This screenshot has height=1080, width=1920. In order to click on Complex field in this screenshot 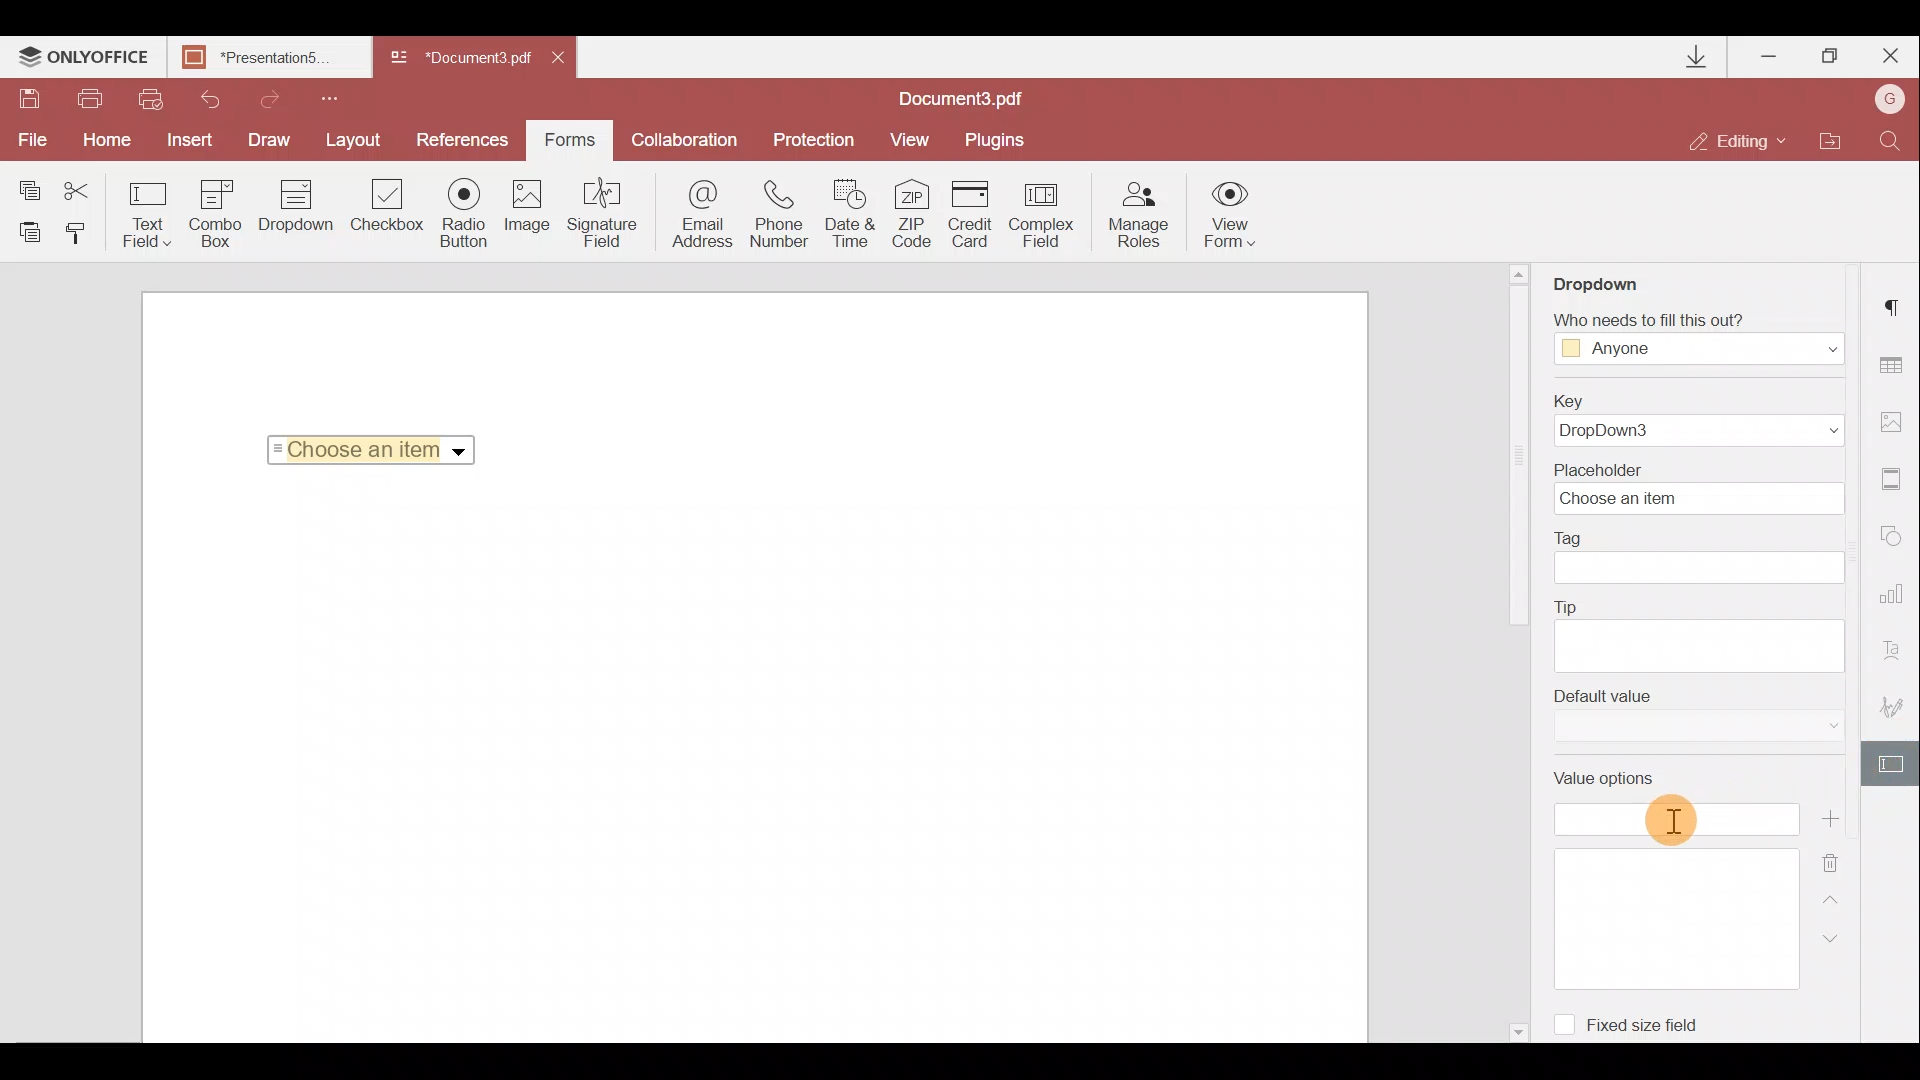, I will do `click(1043, 213)`.